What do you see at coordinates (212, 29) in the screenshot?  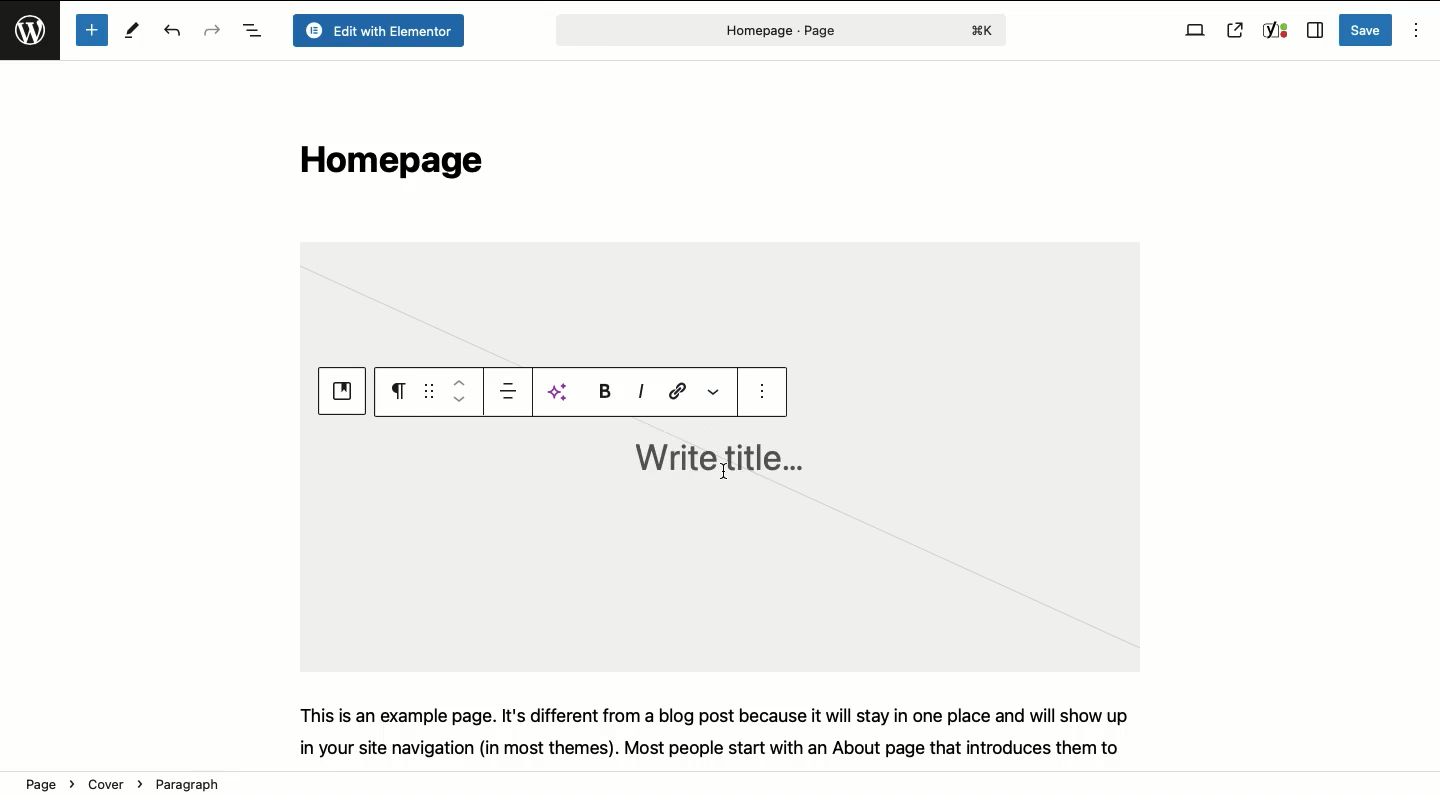 I see `Redo` at bounding box center [212, 29].